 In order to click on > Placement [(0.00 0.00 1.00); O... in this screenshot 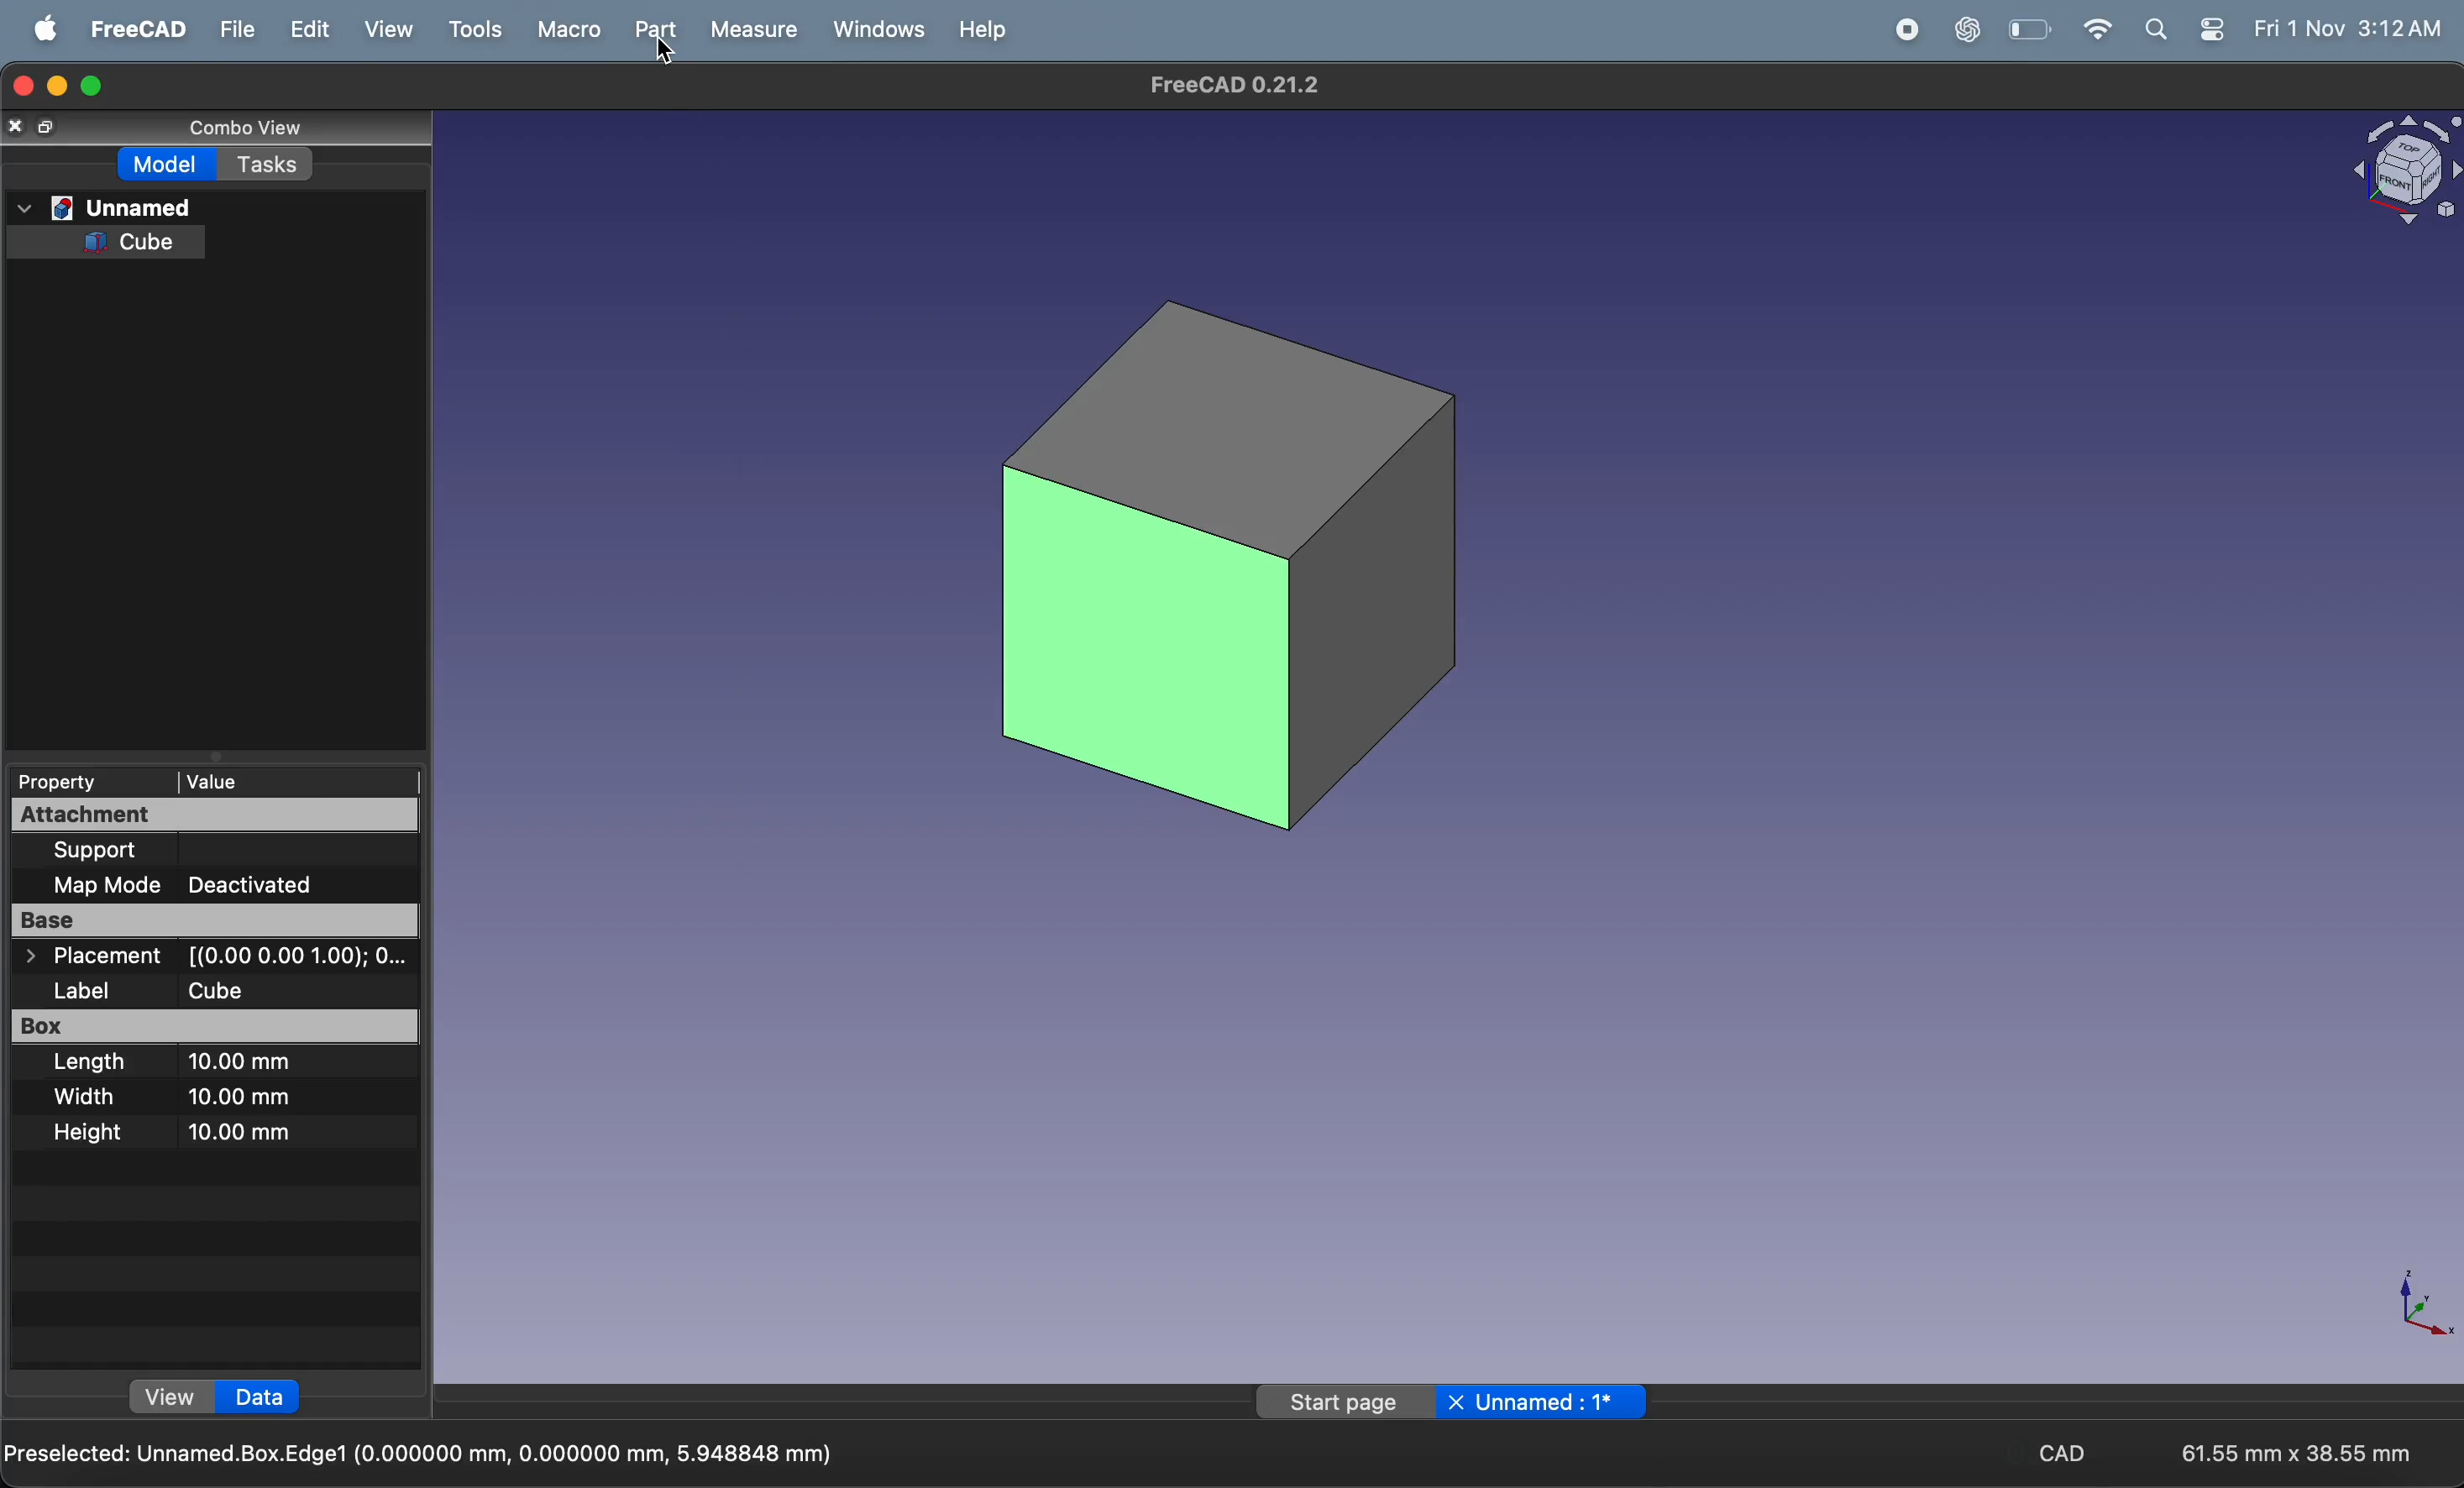, I will do `click(210, 958)`.